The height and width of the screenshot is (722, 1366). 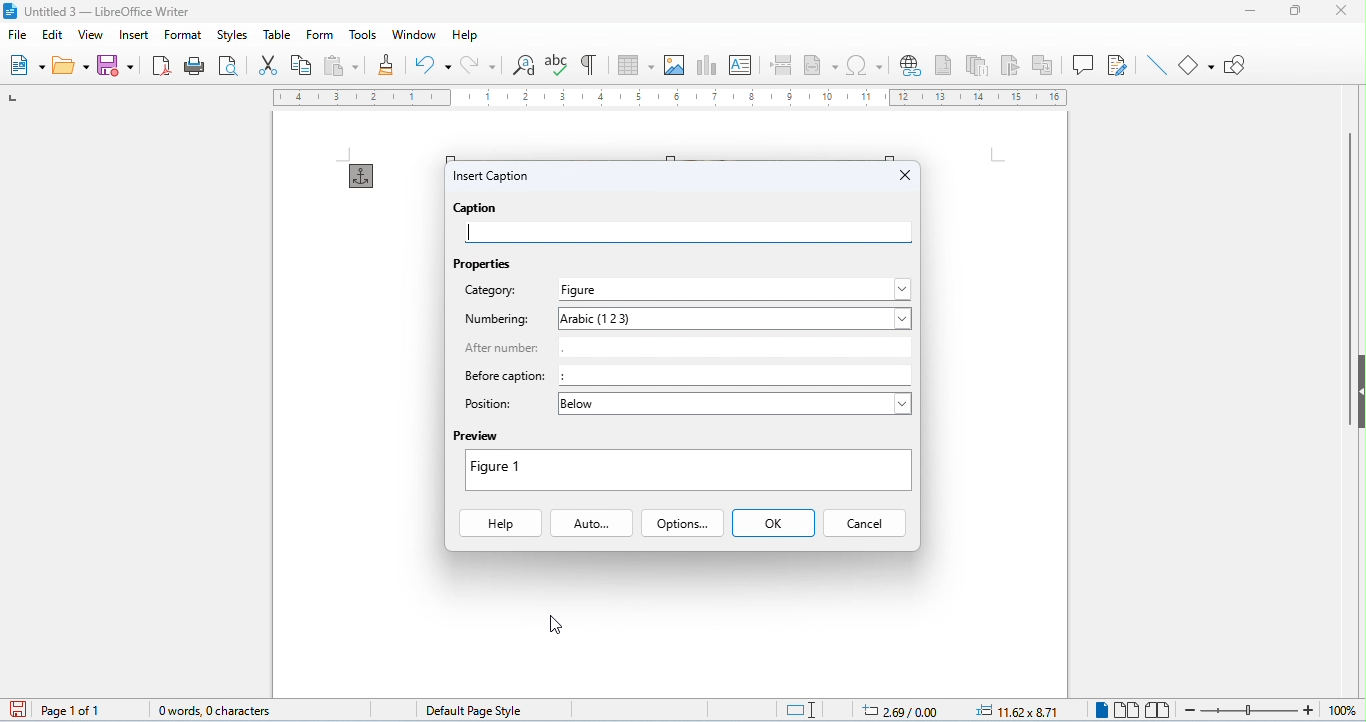 I want to click on vertical scroll bar, so click(x=1347, y=276).